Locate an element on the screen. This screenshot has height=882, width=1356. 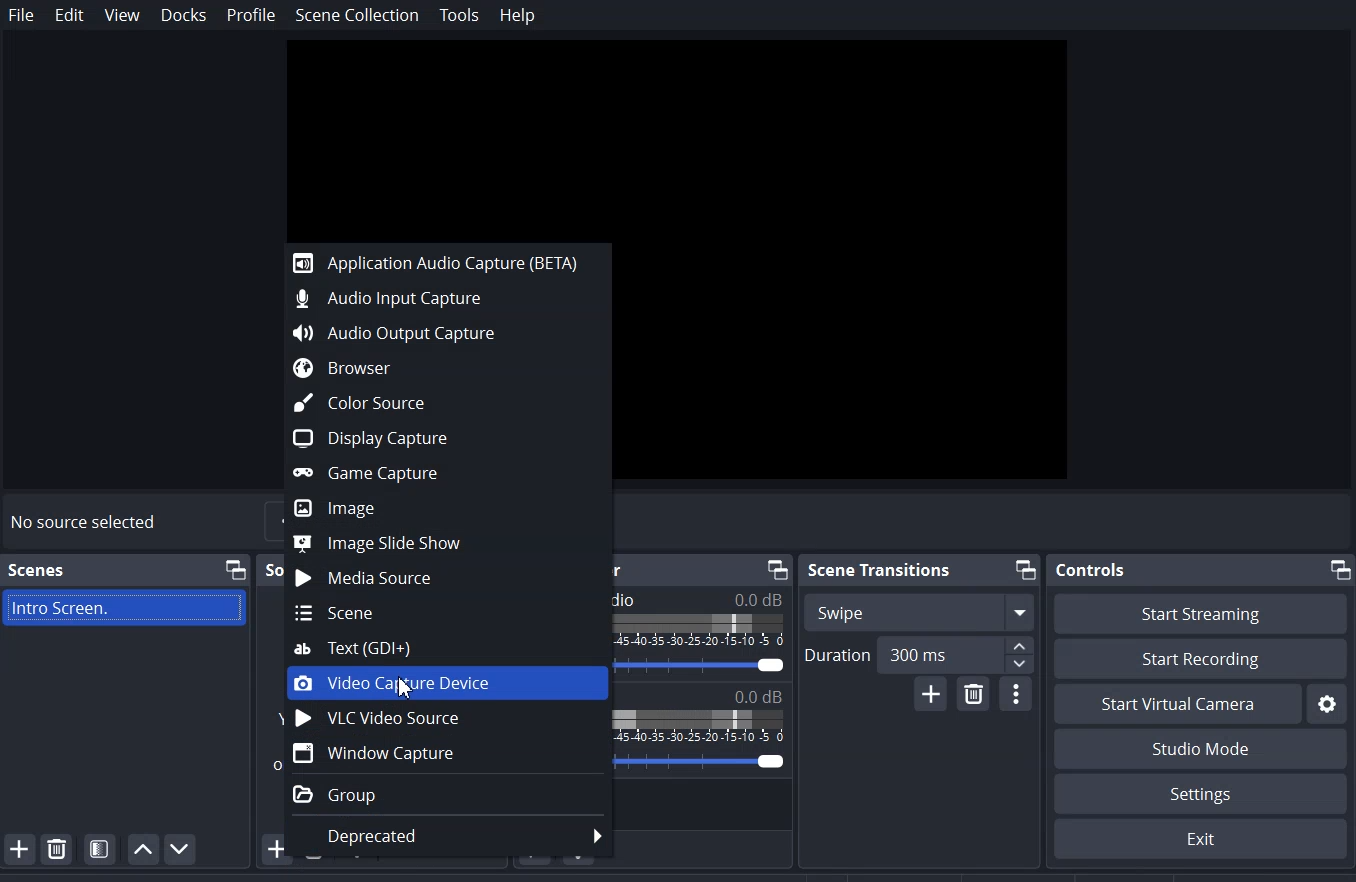
Move Scene Down is located at coordinates (181, 848).